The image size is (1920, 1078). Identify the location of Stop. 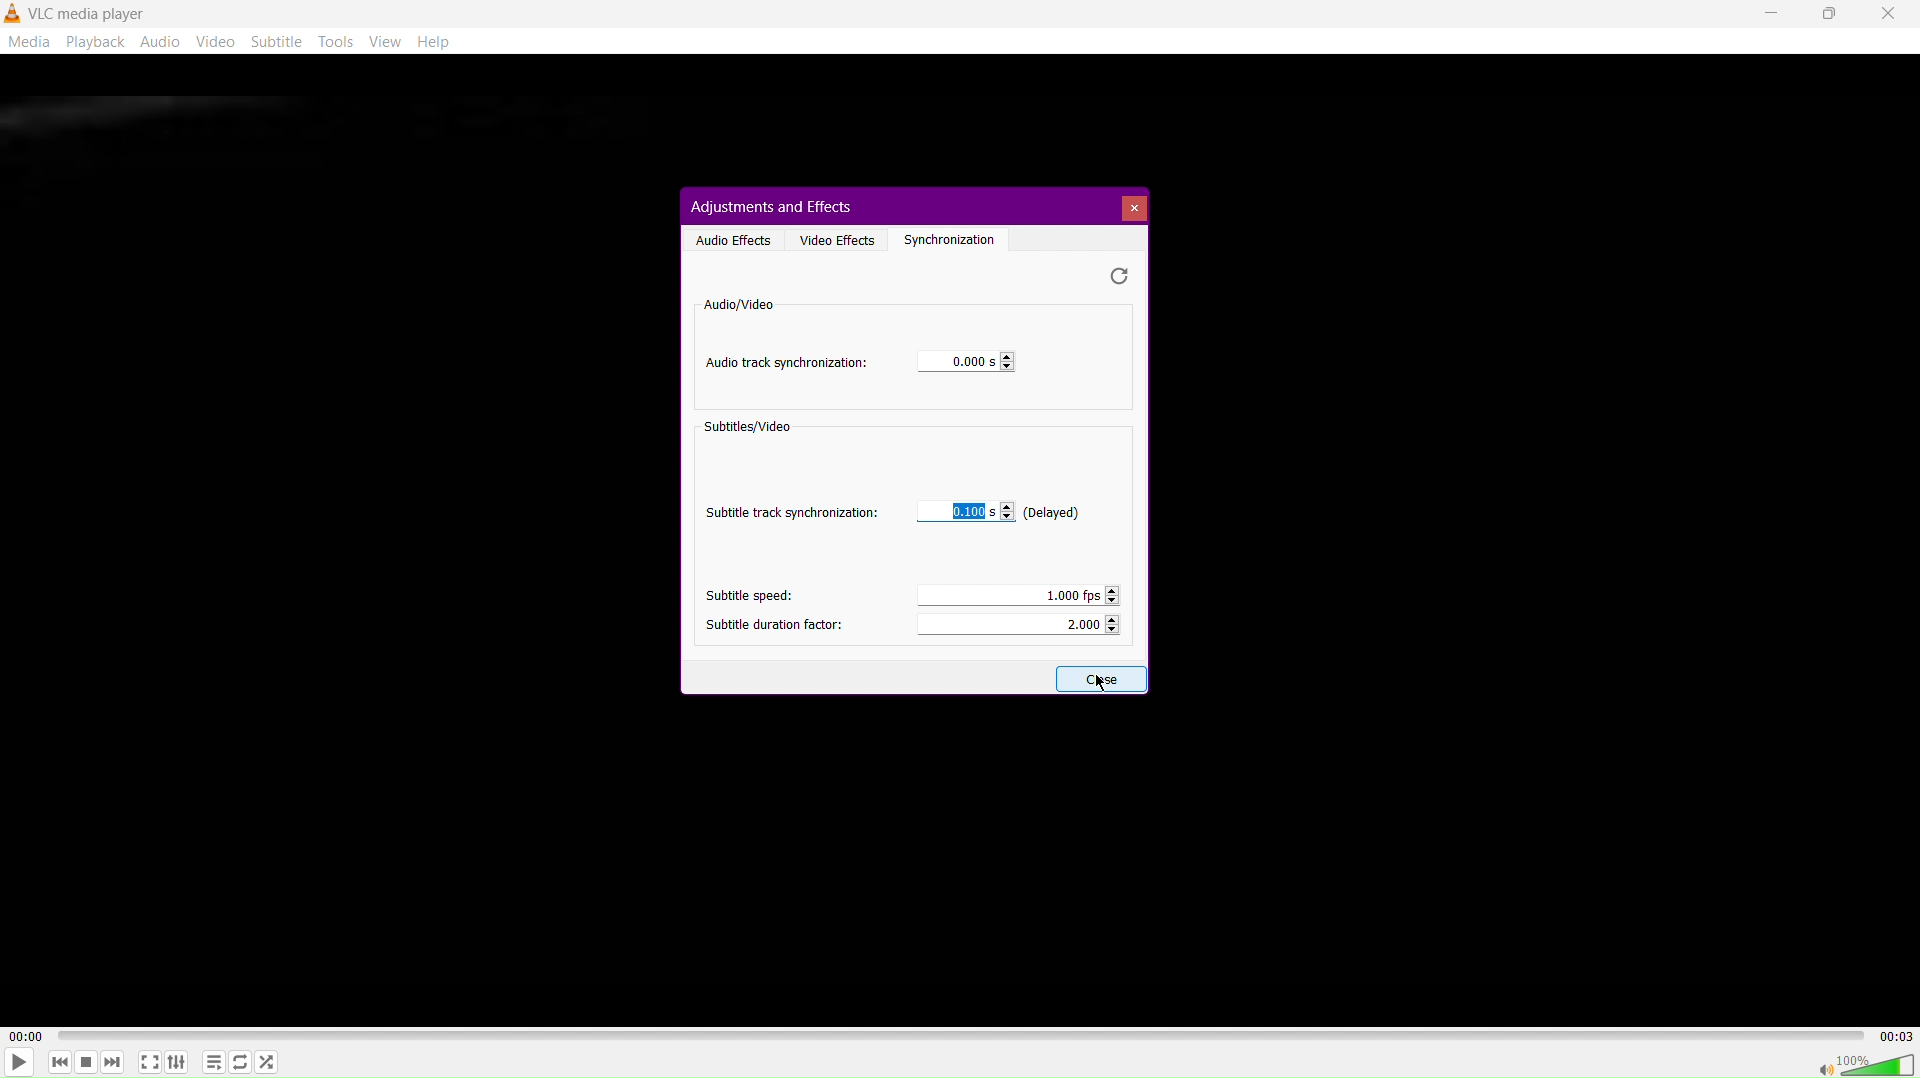
(85, 1062).